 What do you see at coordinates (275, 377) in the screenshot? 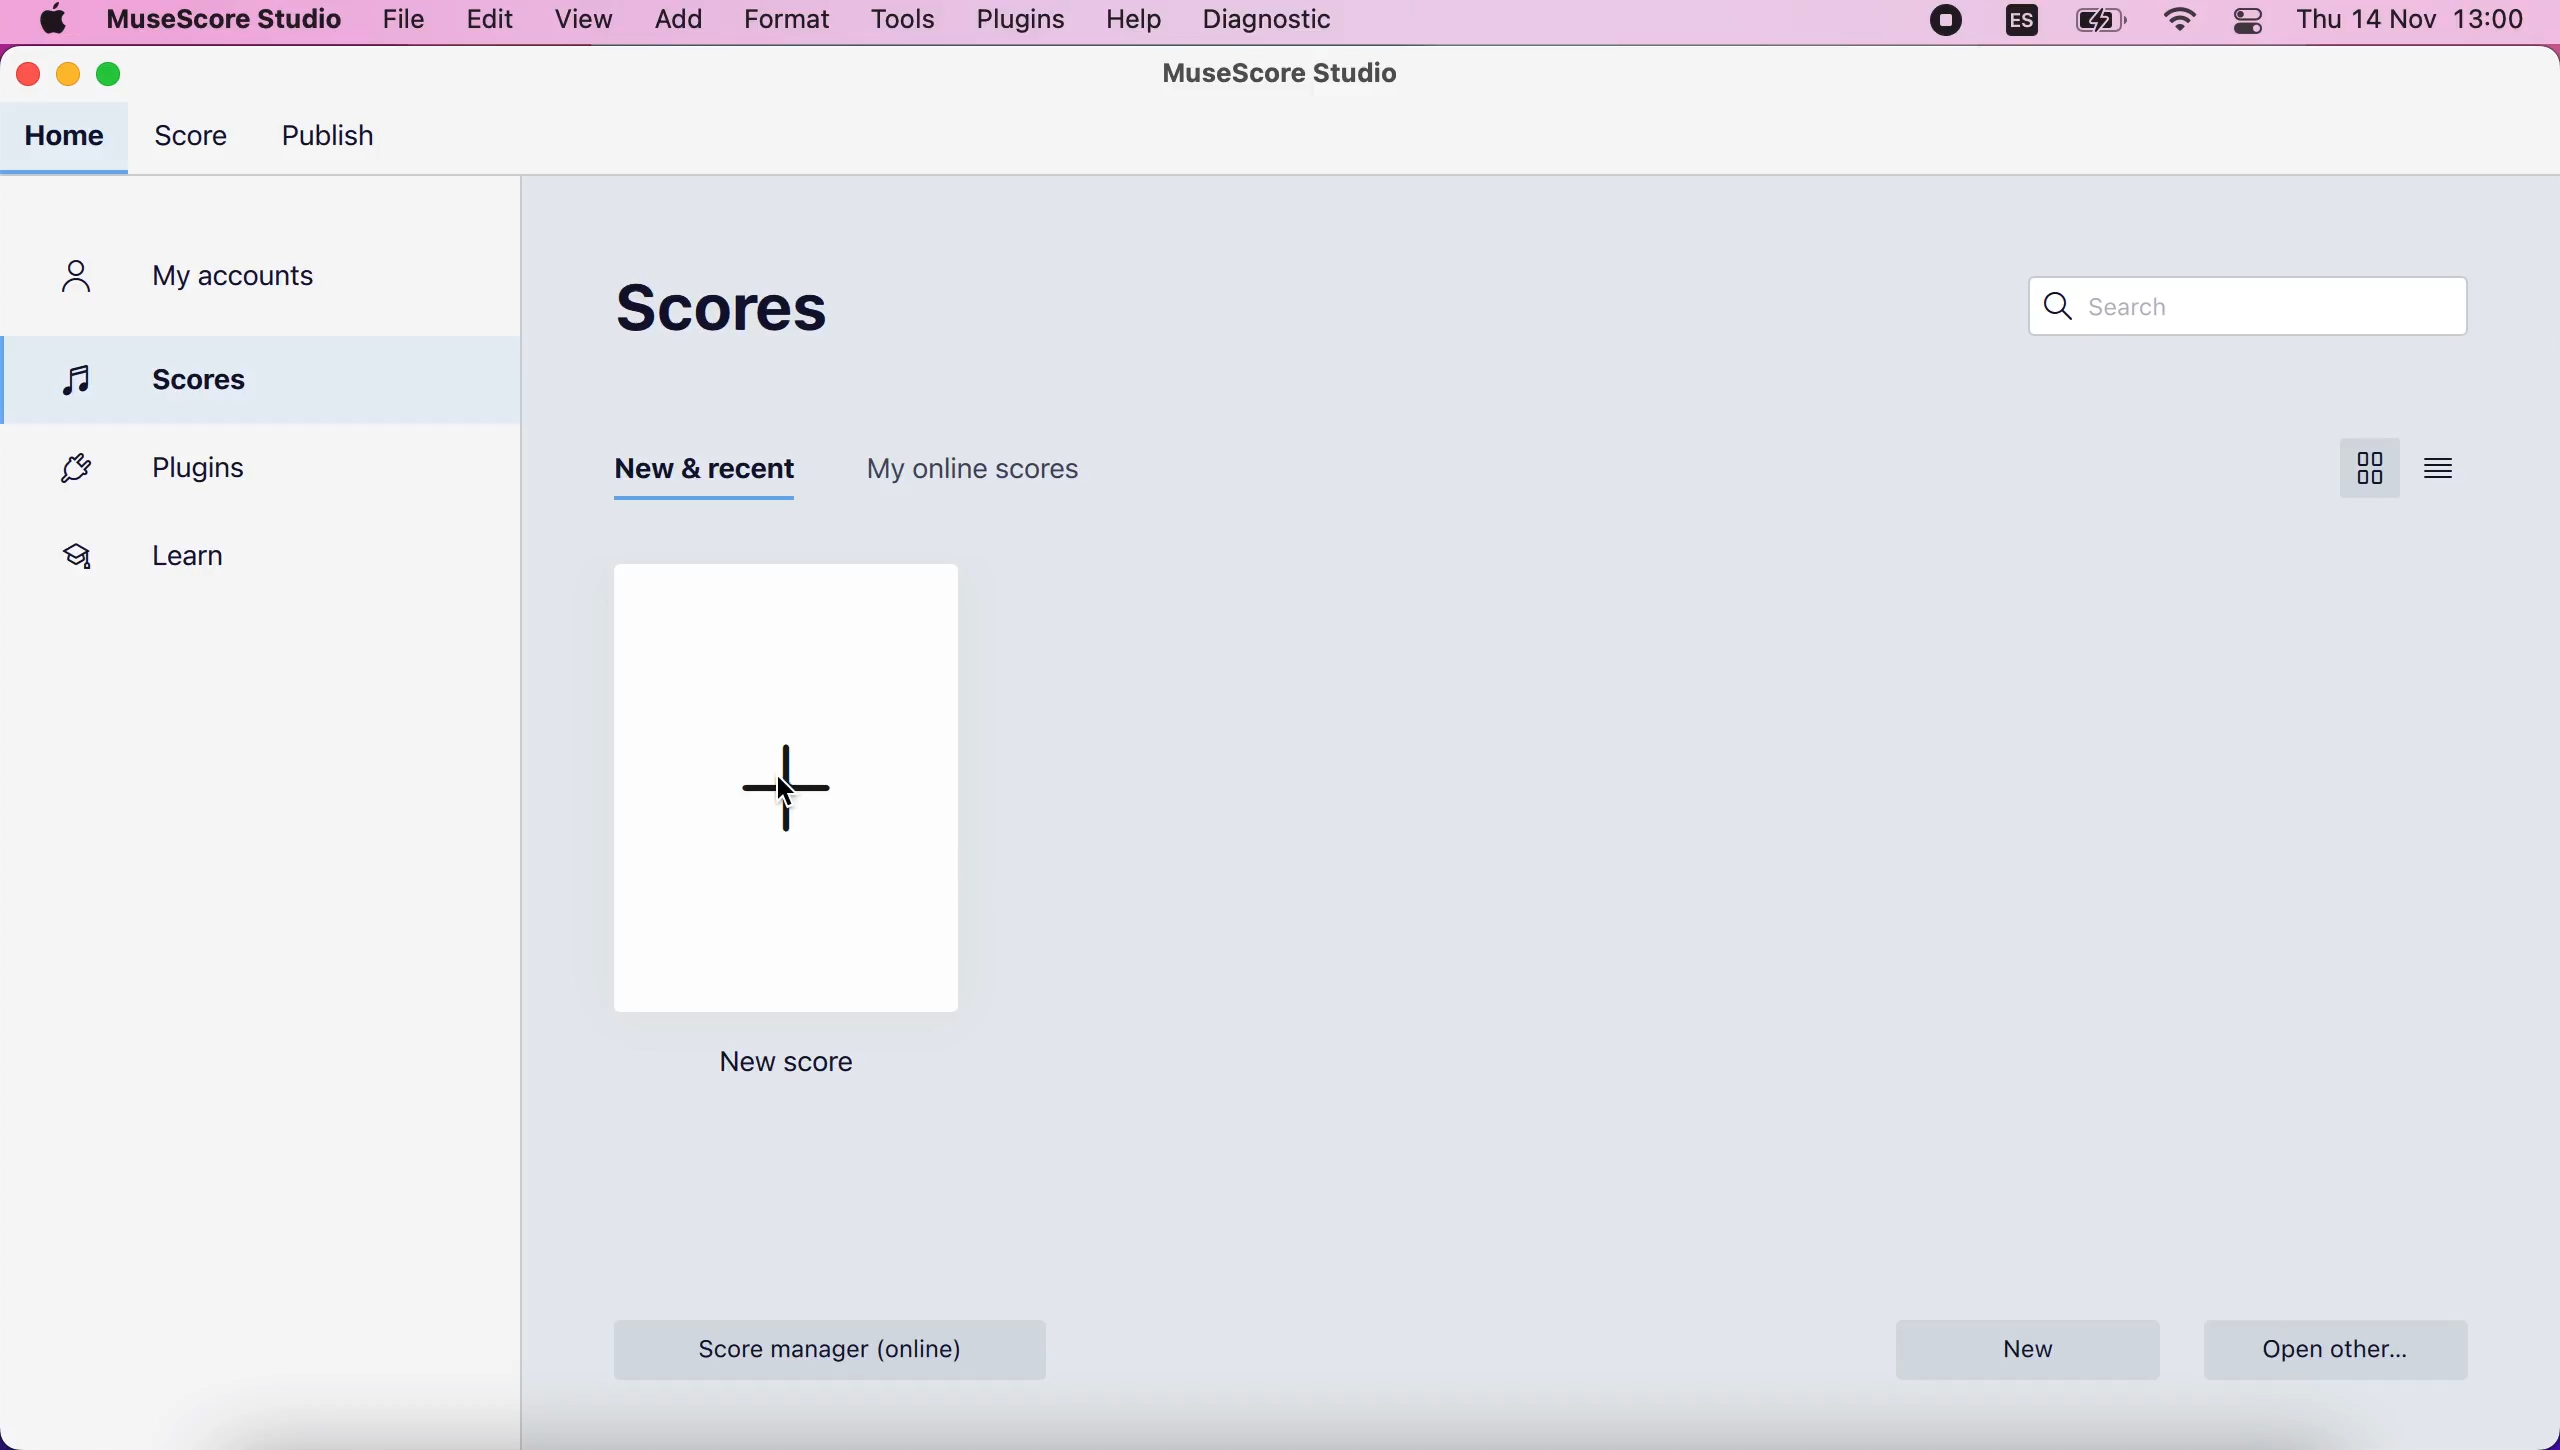
I see `scores` at bounding box center [275, 377].